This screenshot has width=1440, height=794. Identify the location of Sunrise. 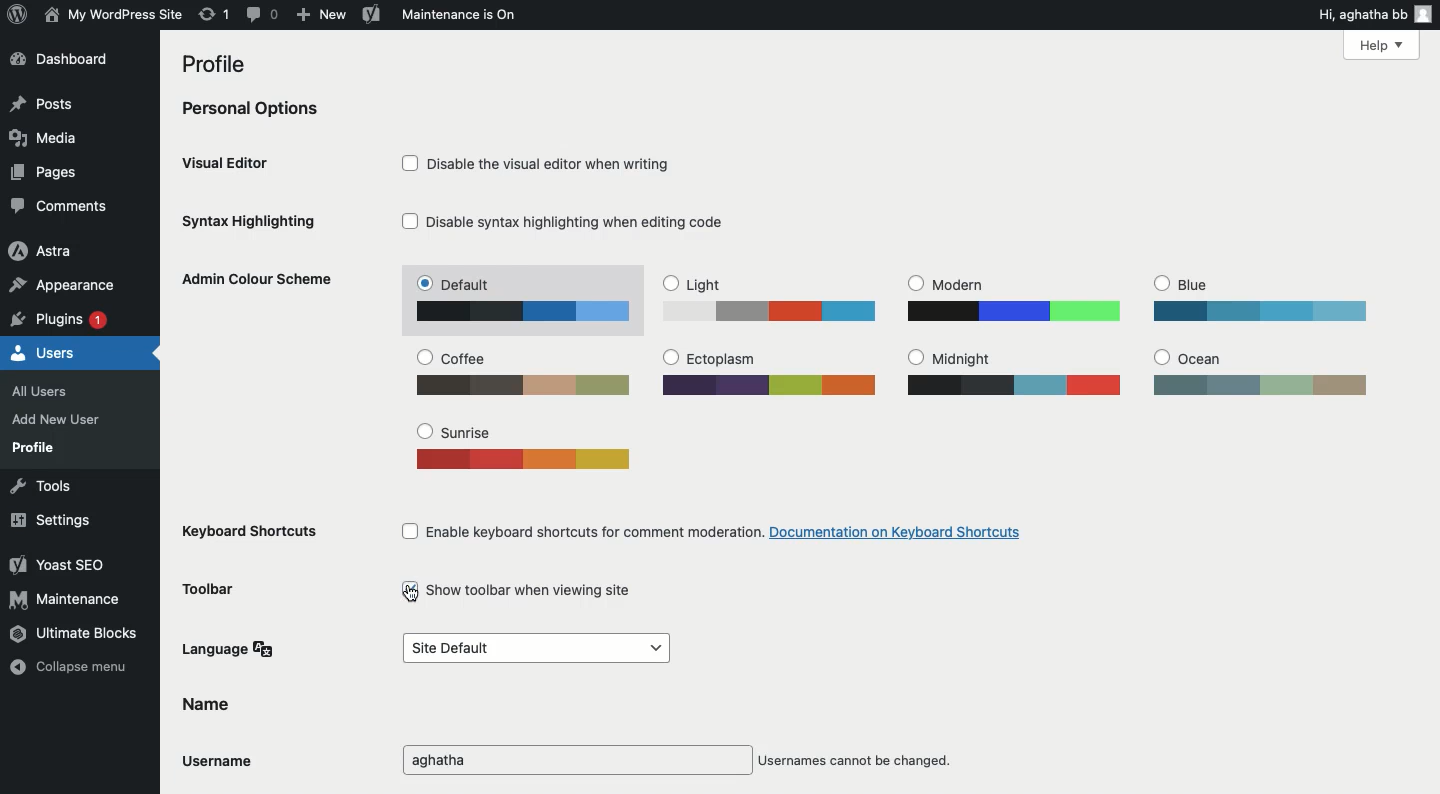
(531, 446).